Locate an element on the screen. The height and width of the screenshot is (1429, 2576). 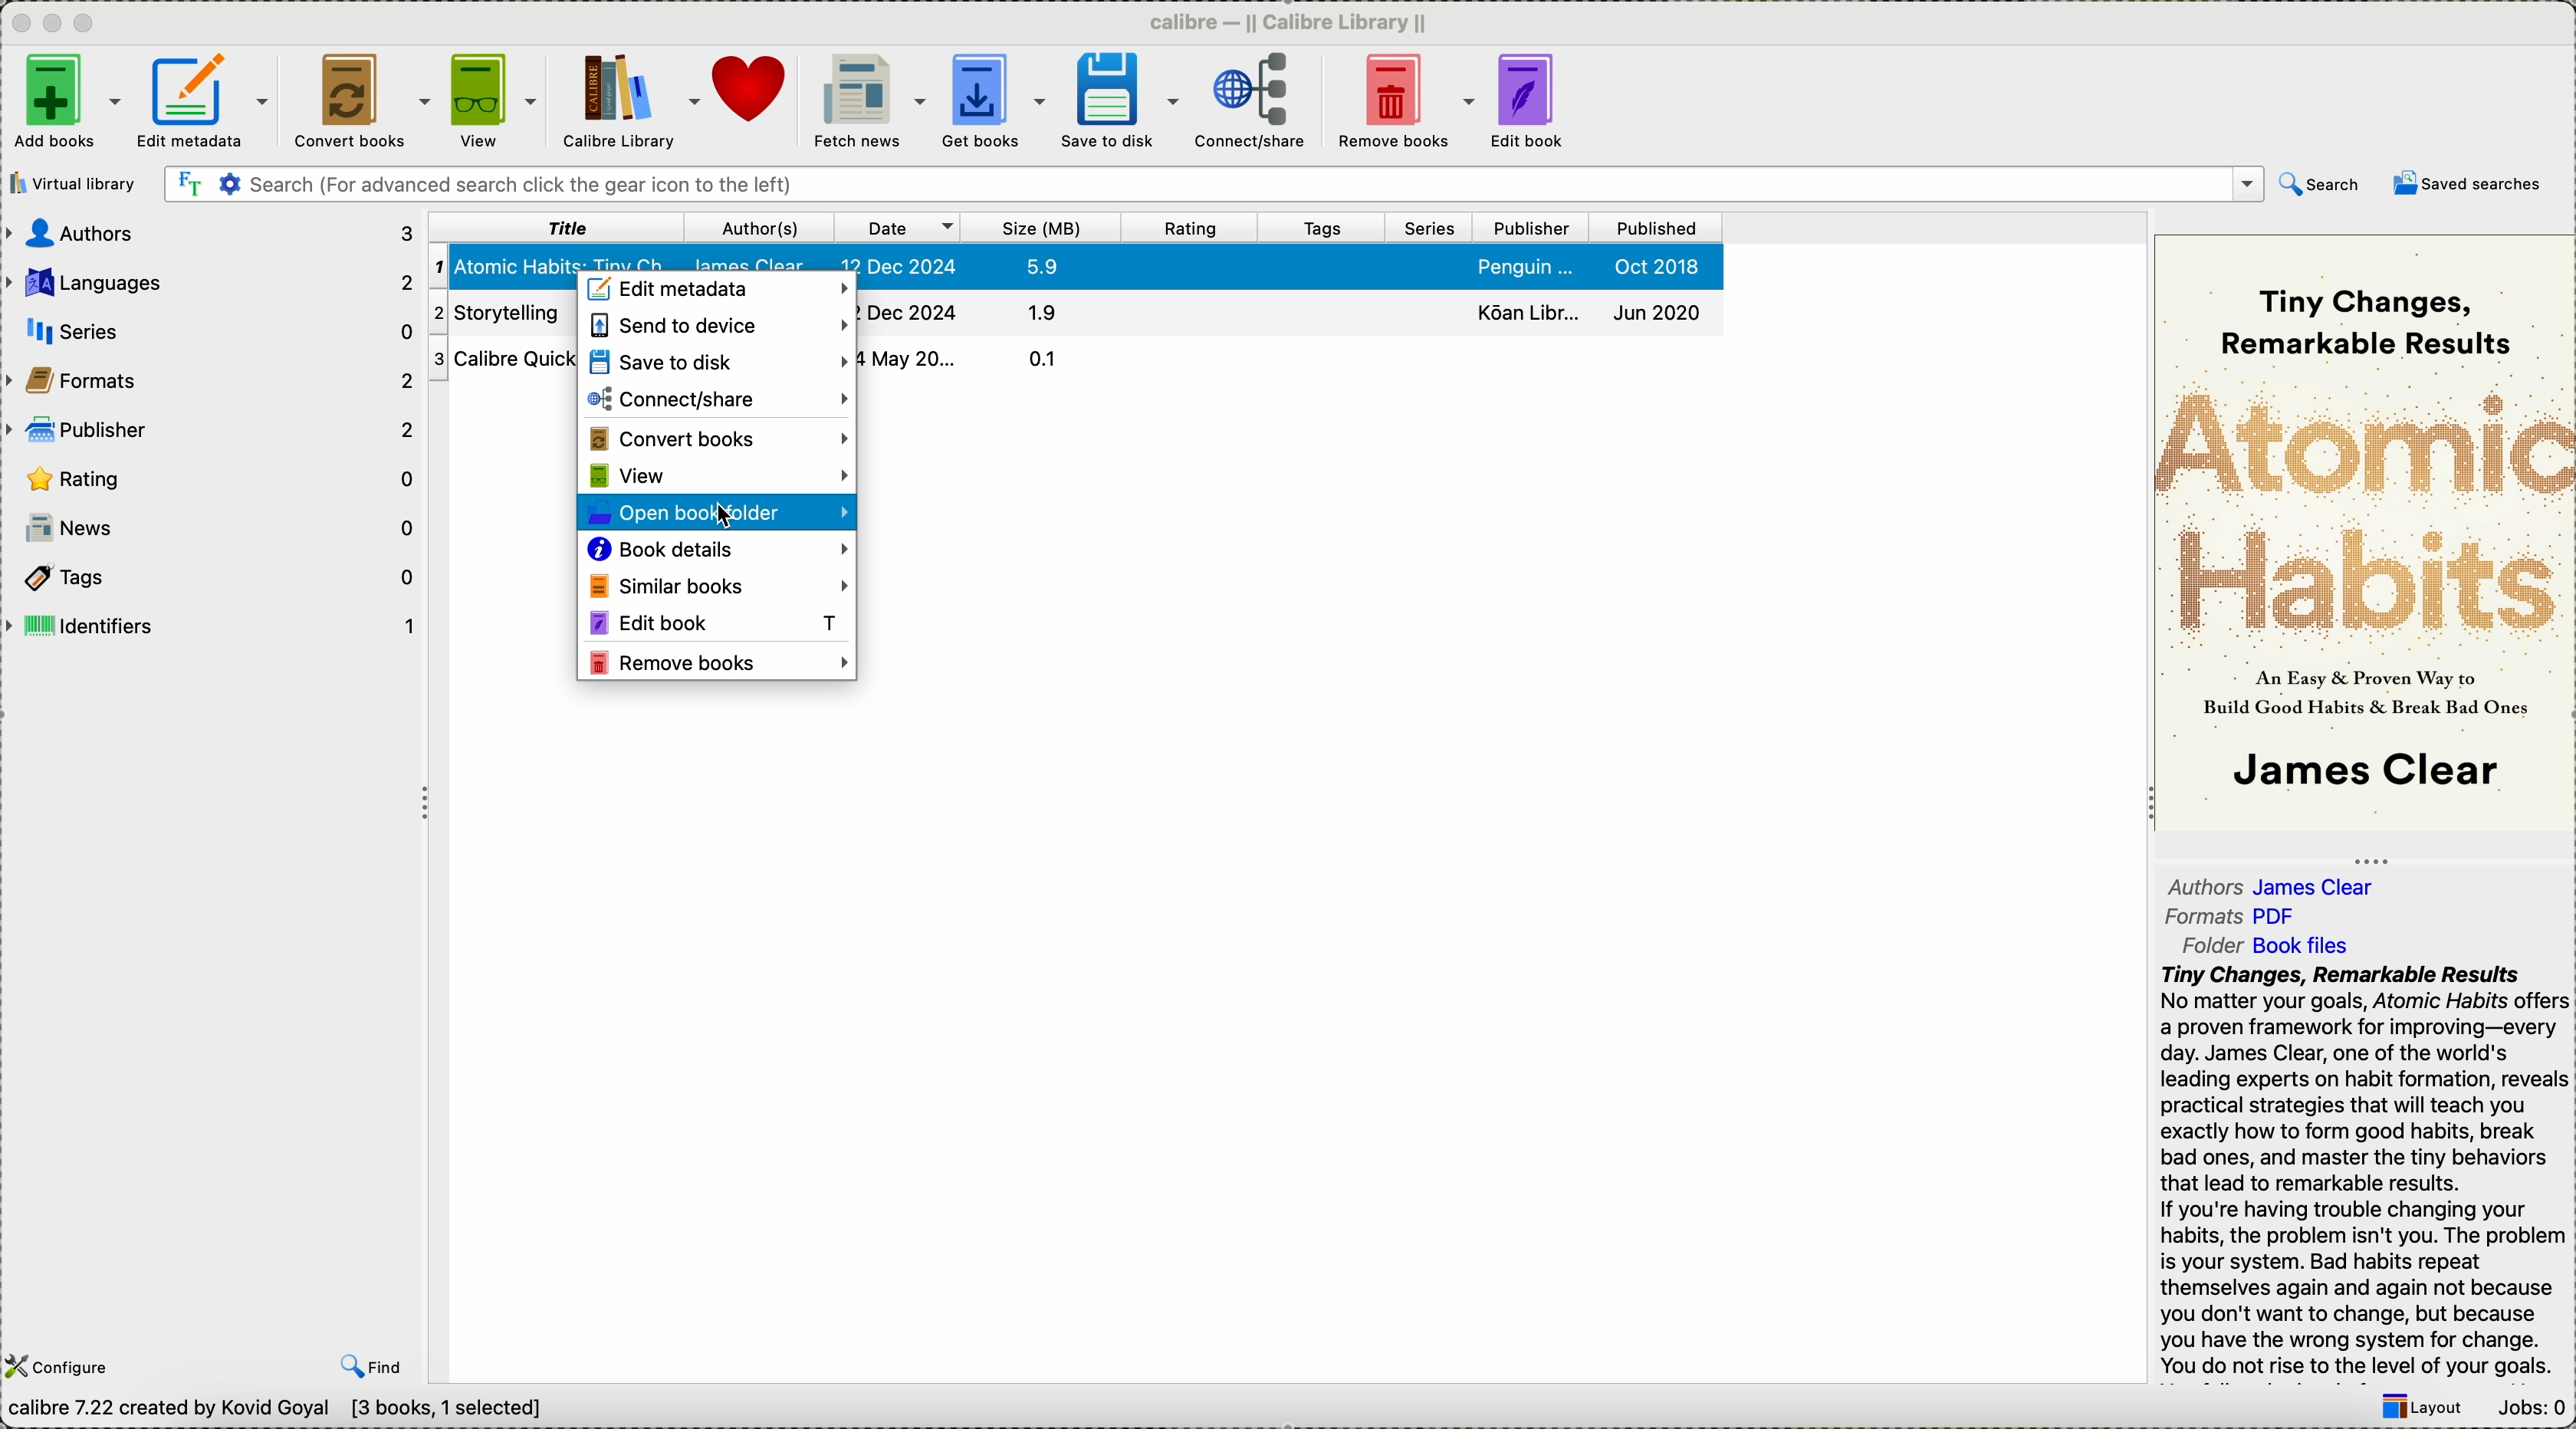
saved searches is located at coordinates (2468, 183).